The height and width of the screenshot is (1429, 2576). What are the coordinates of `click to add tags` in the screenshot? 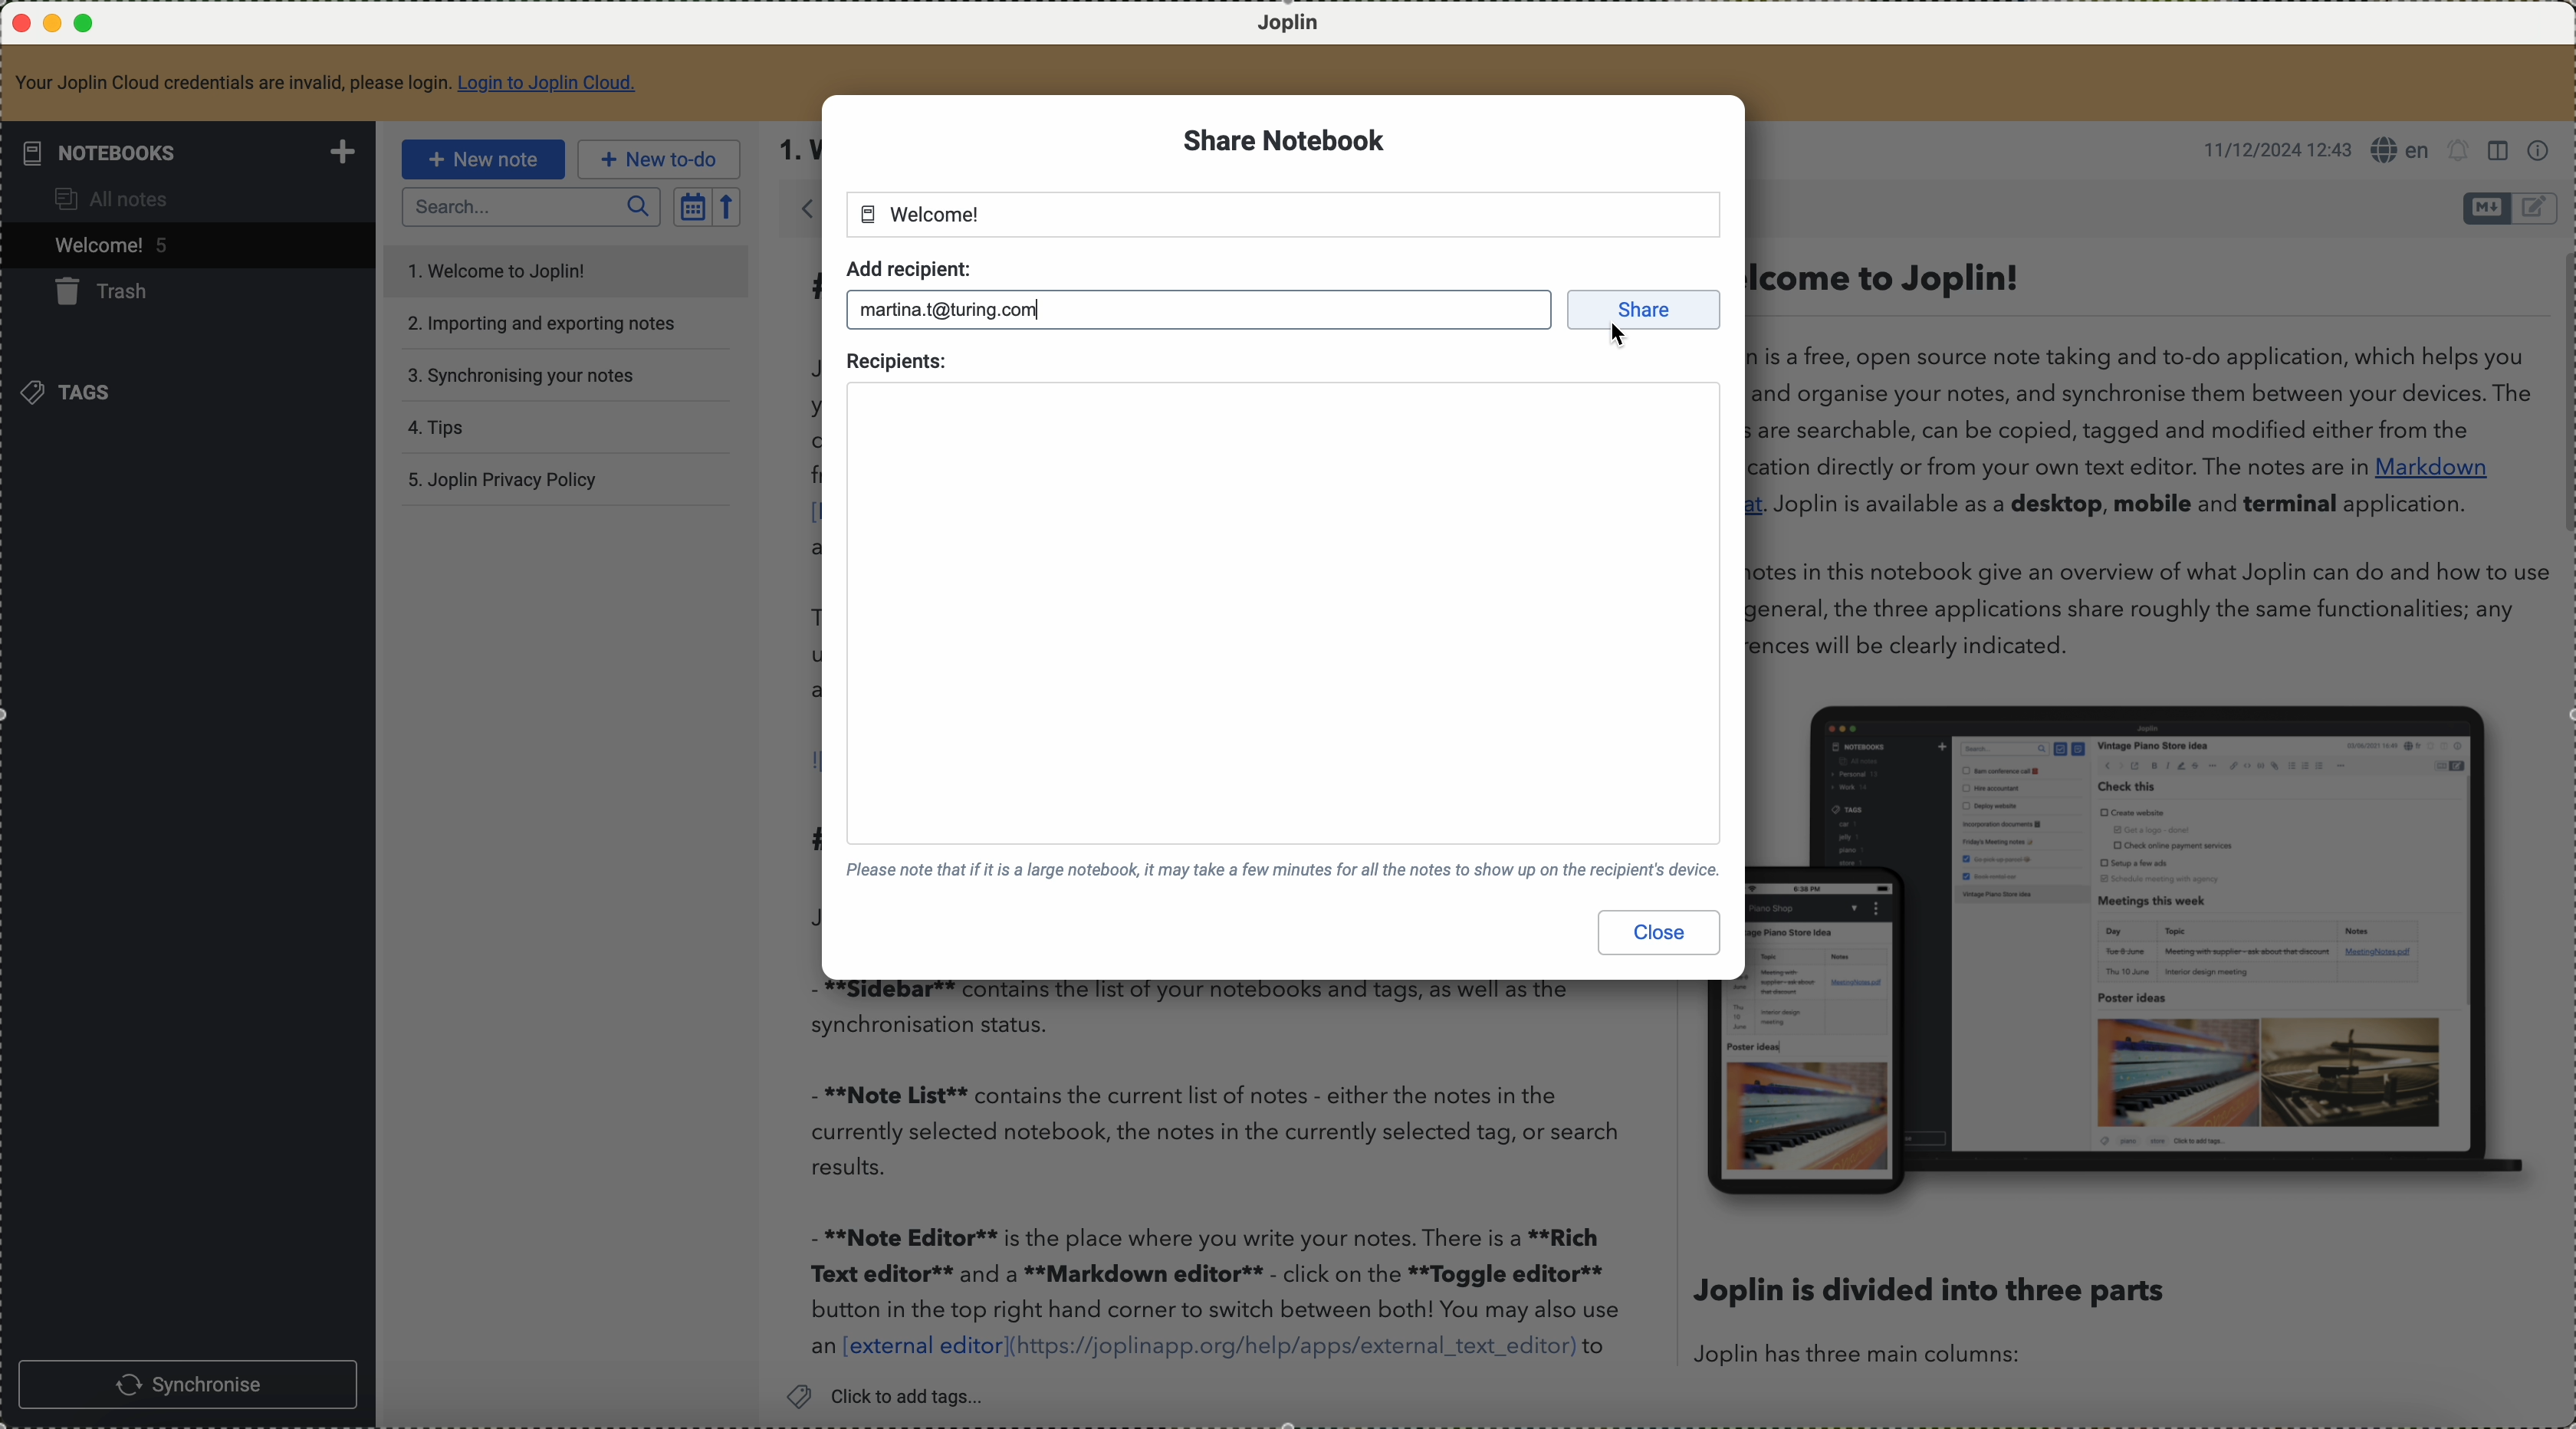 It's located at (895, 1395).